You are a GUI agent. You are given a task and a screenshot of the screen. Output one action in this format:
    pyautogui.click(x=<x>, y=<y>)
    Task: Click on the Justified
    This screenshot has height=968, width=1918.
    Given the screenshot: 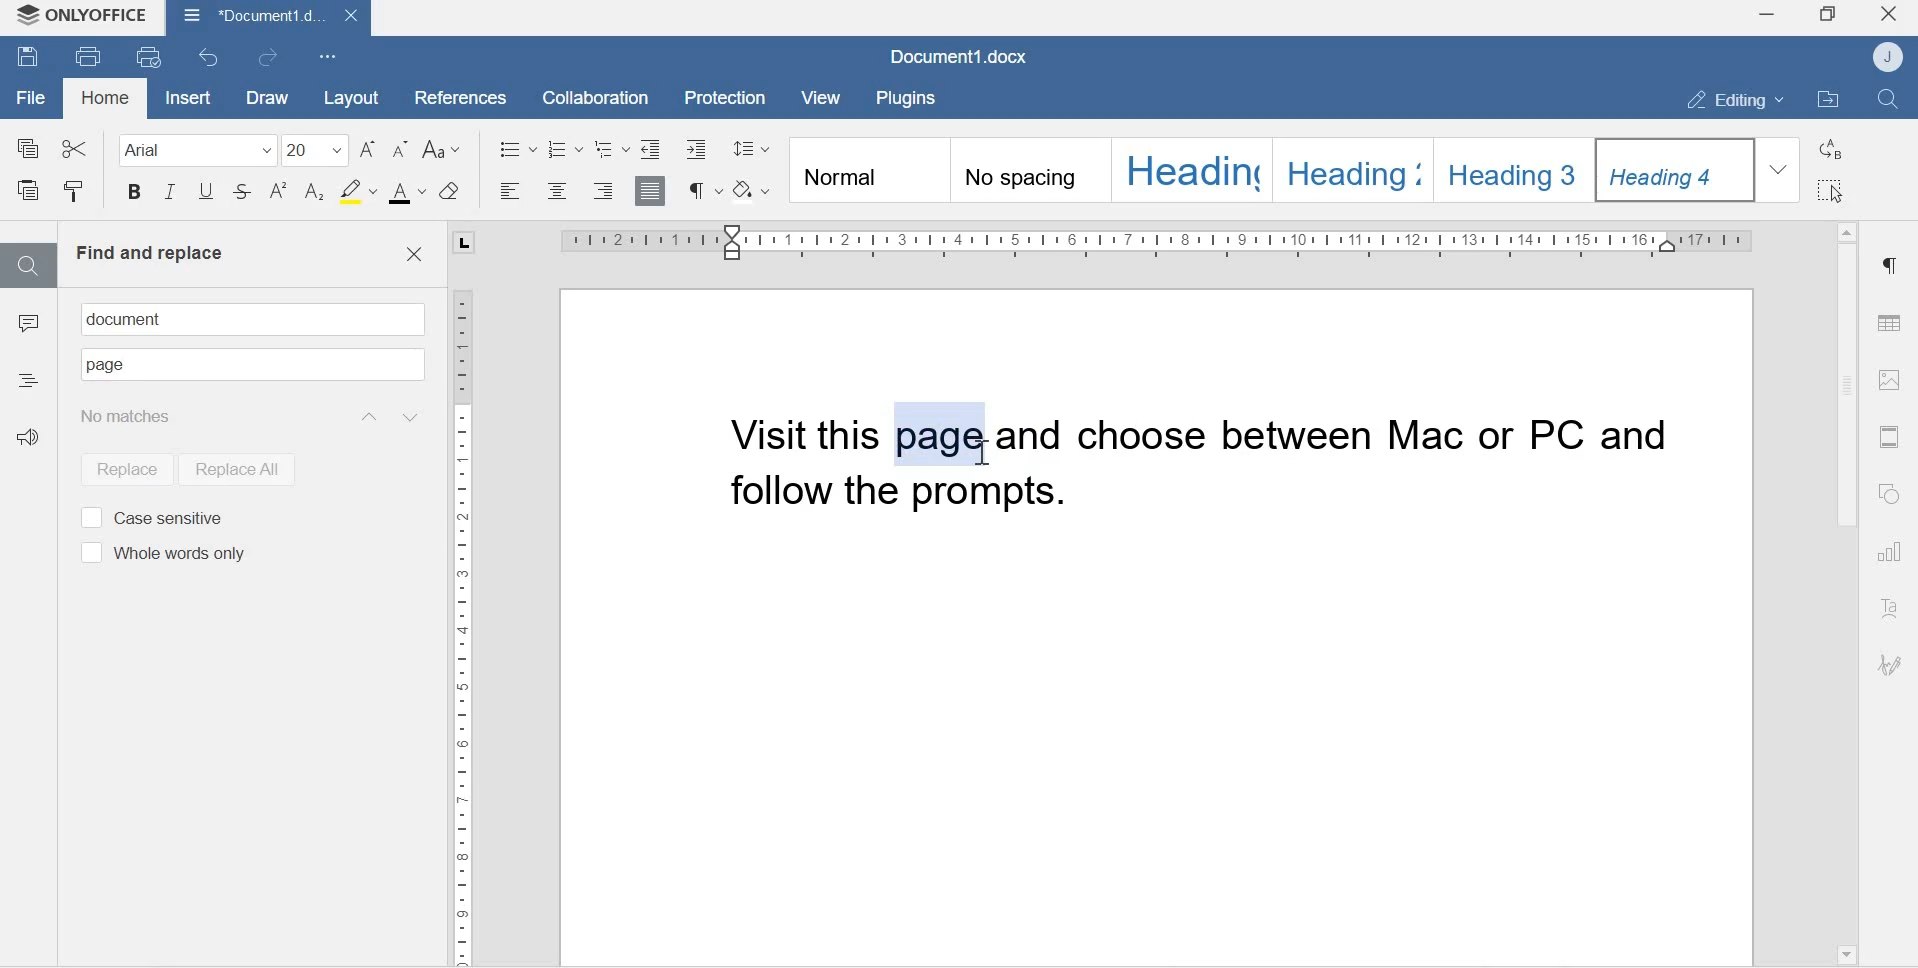 What is the action you would take?
    pyautogui.click(x=651, y=189)
    